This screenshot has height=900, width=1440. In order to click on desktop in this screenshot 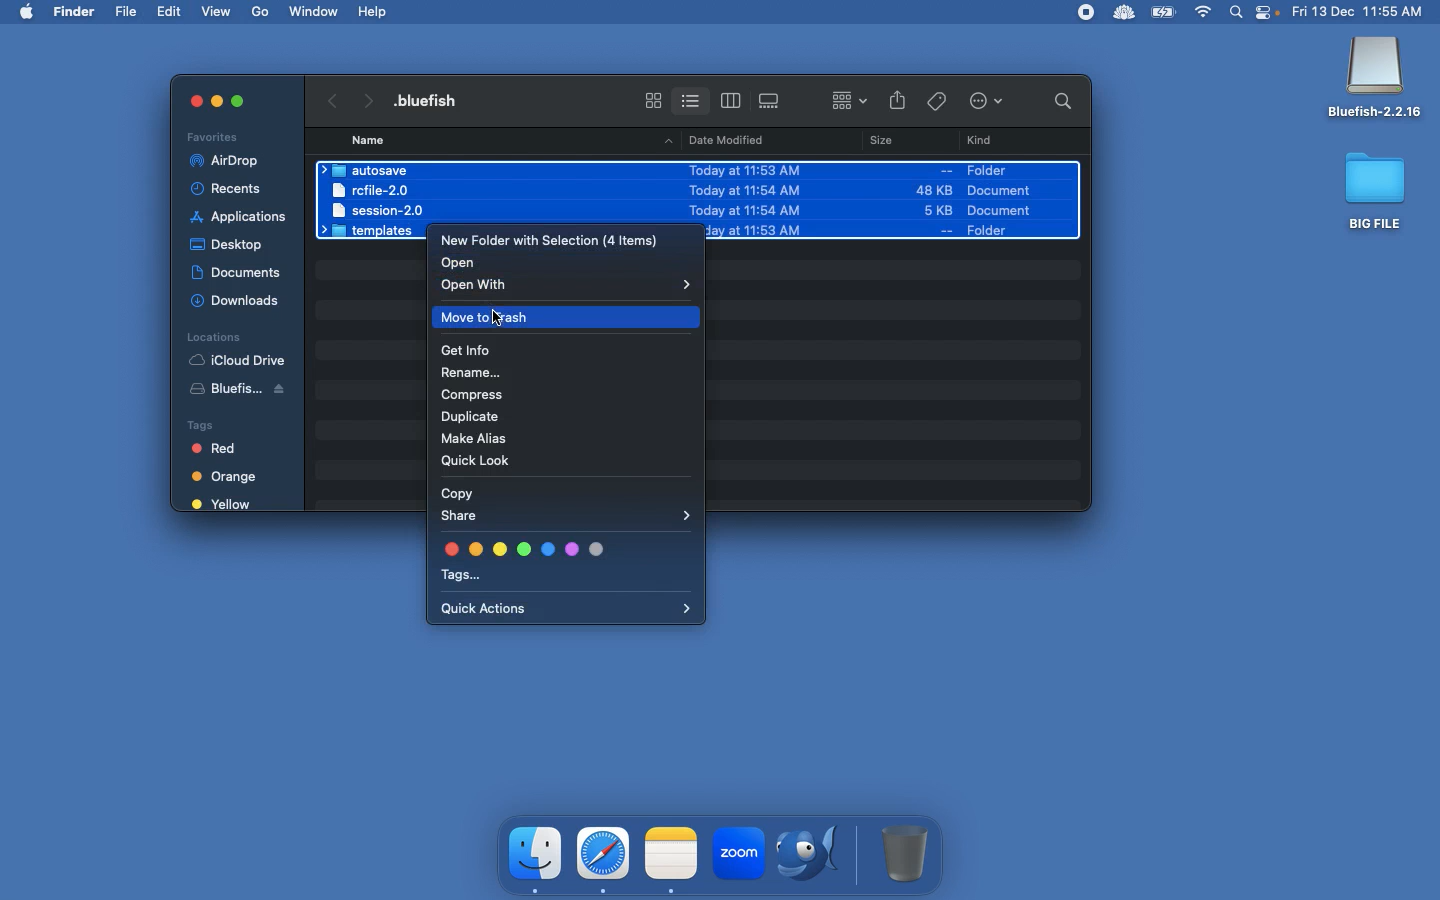, I will do `click(230, 241)`.